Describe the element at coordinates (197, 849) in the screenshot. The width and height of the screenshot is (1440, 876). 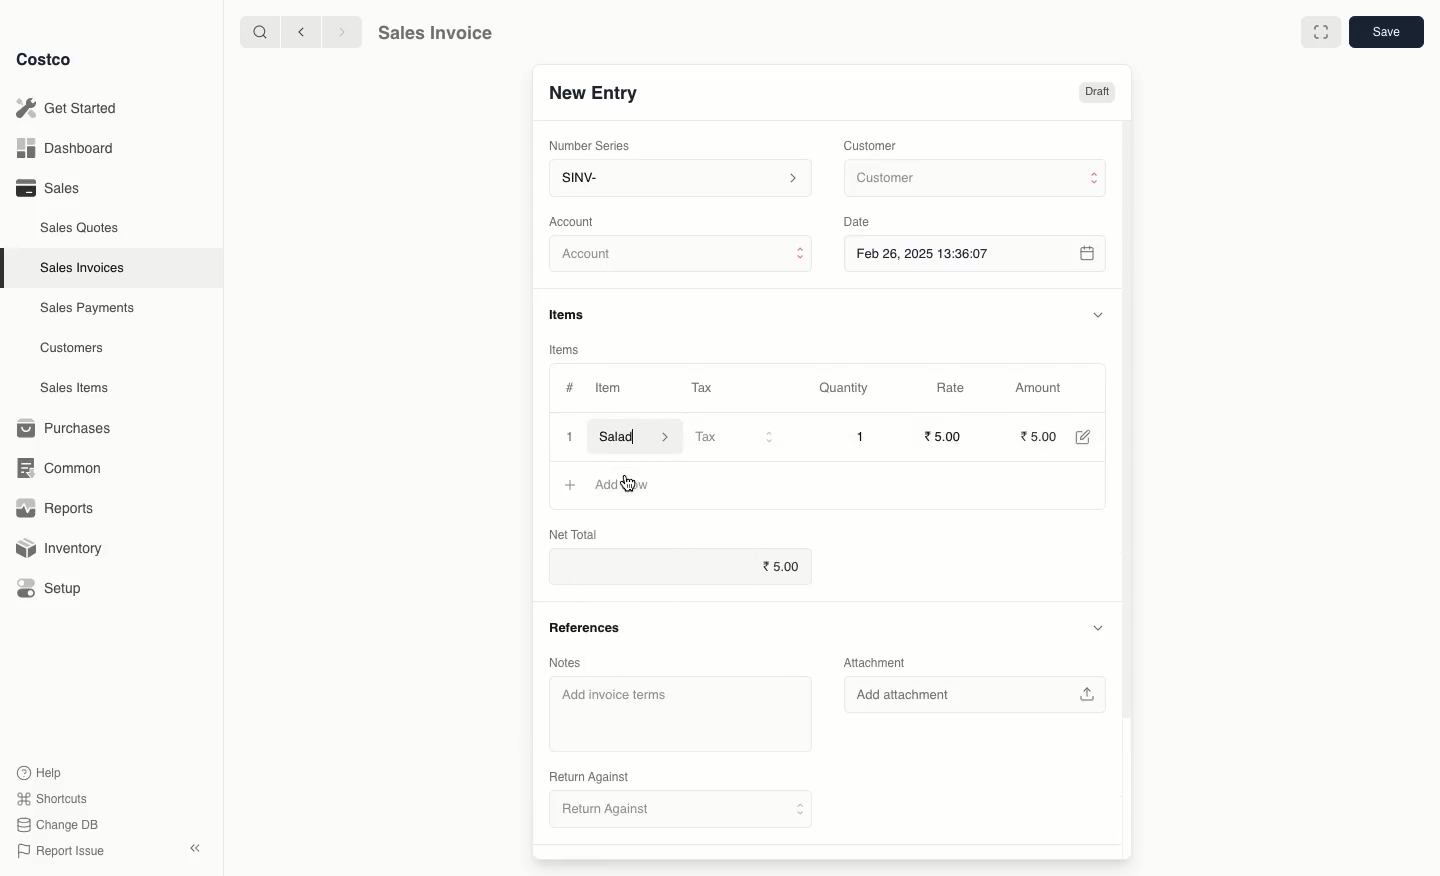
I see `Collapse` at that location.